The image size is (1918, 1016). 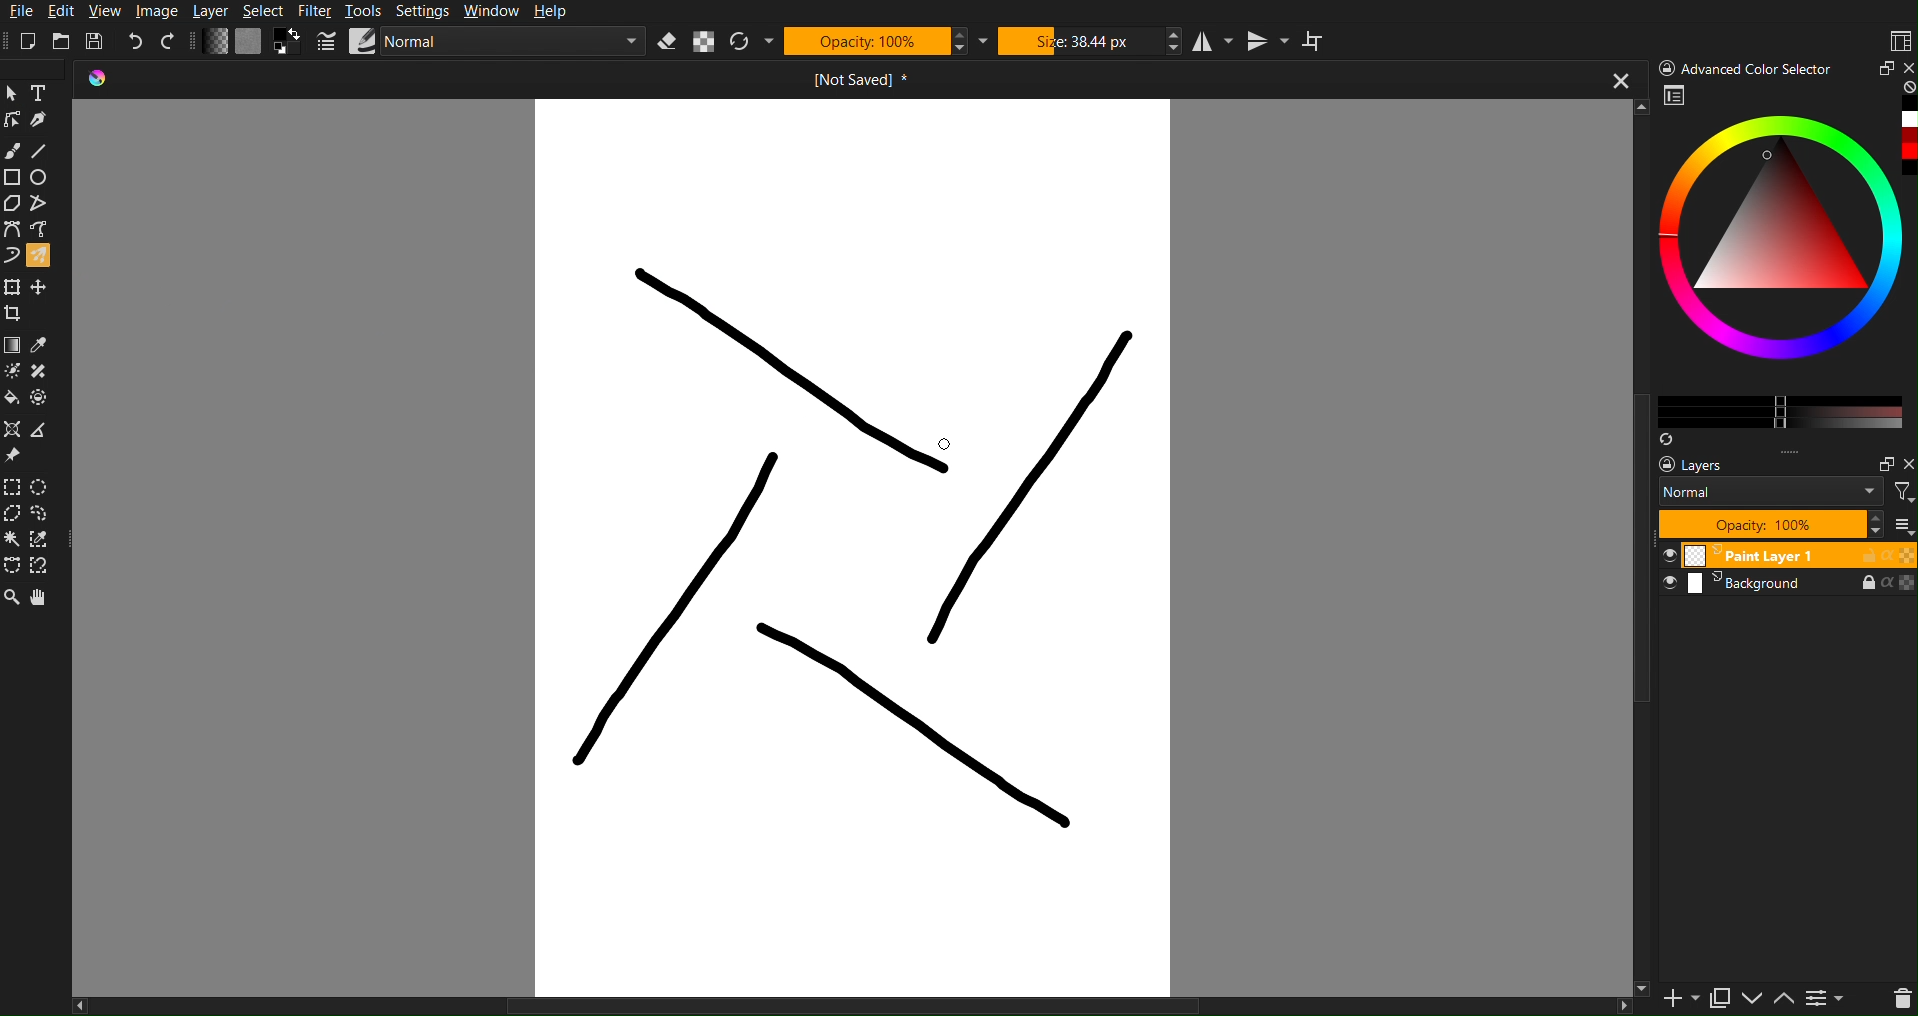 What do you see at coordinates (1882, 68) in the screenshot?
I see `minimize` at bounding box center [1882, 68].